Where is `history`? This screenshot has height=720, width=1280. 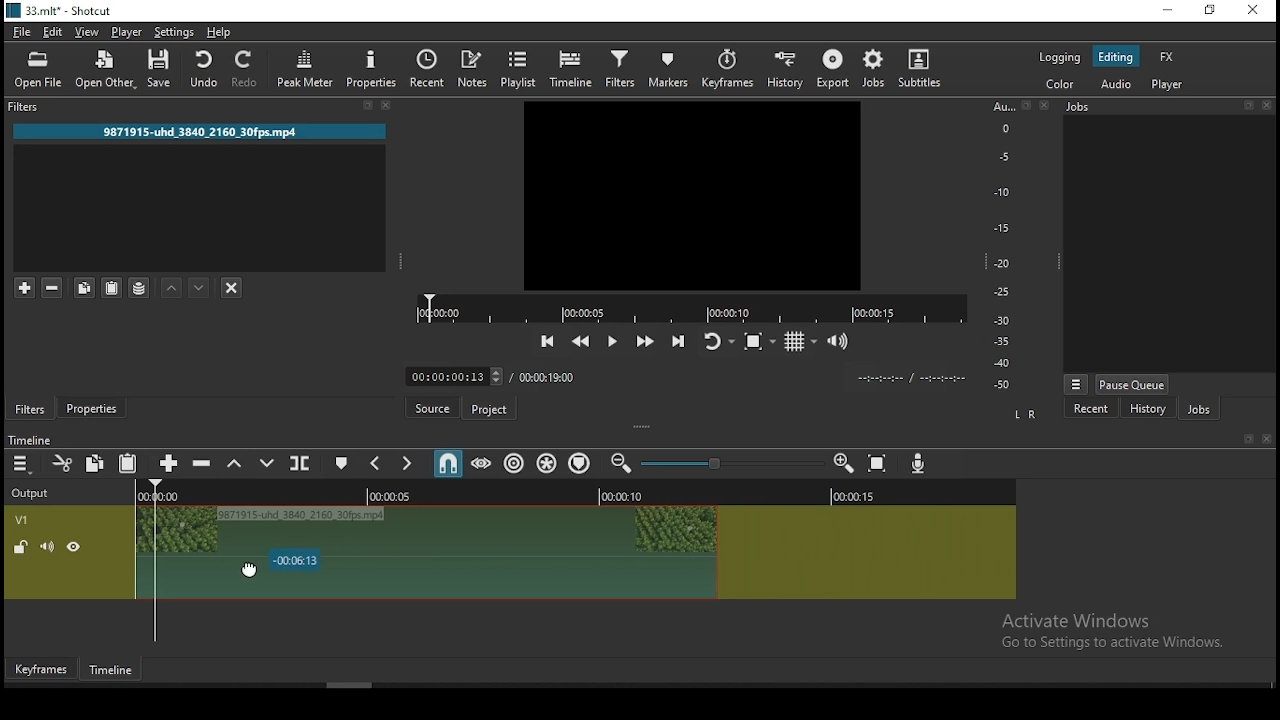
history is located at coordinates (784, 69).